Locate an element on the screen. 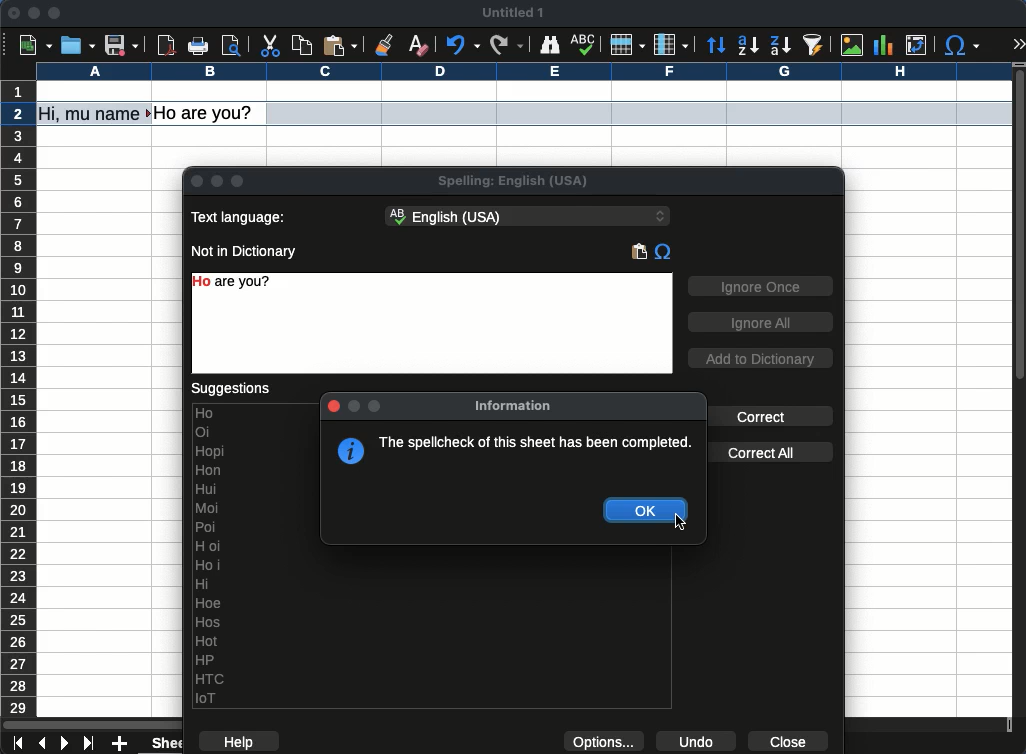 The width and height of the screenshot is (1026, 754). open is located at coordinates (76, 45).